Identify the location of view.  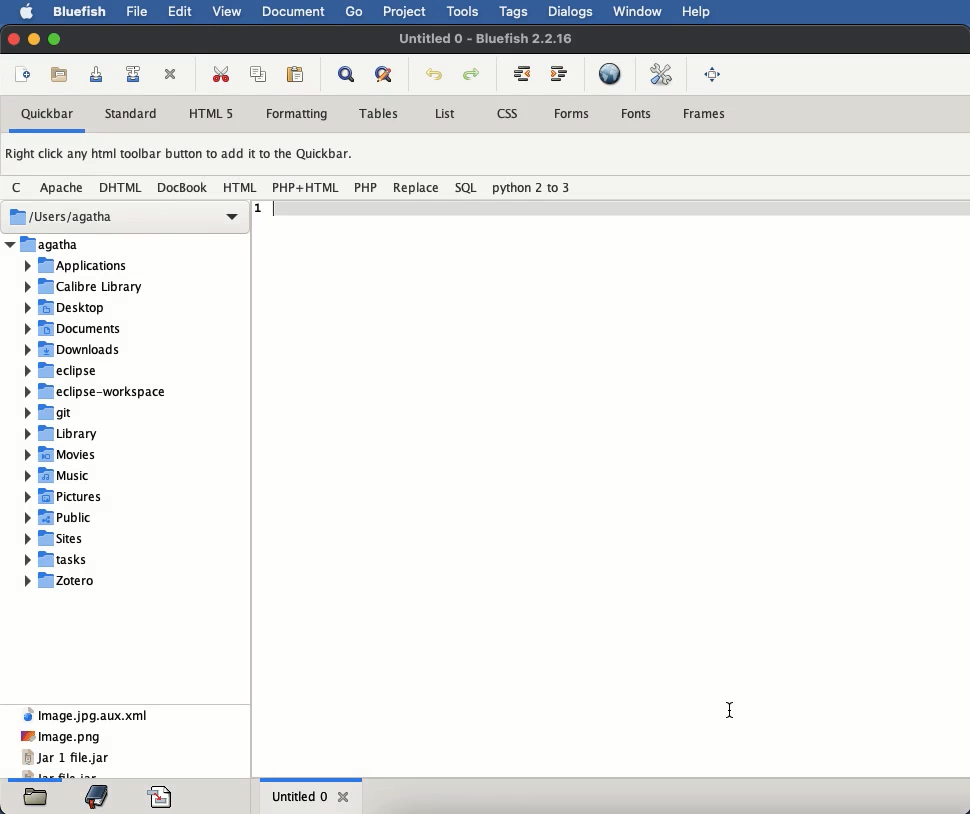
(230, 11).